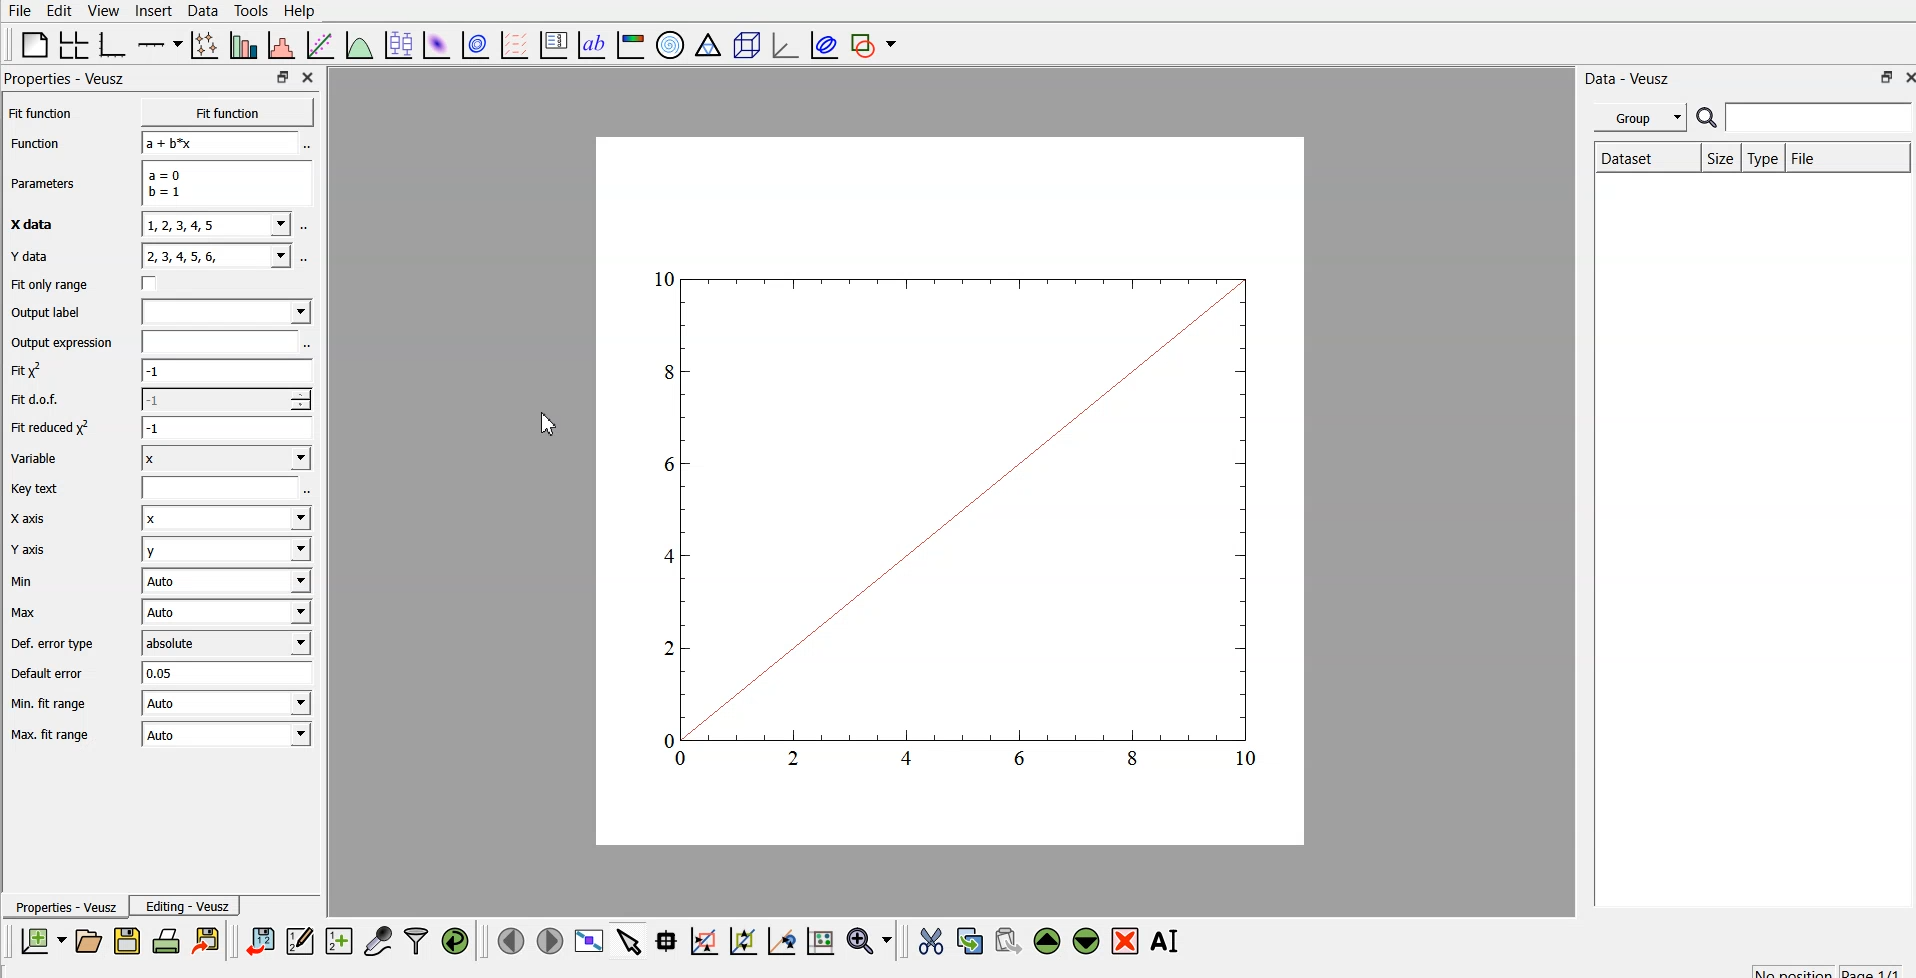 Image resolution: width=1916 pixels, height=978 pixels. I want to click on blank page, so click(34, 43).